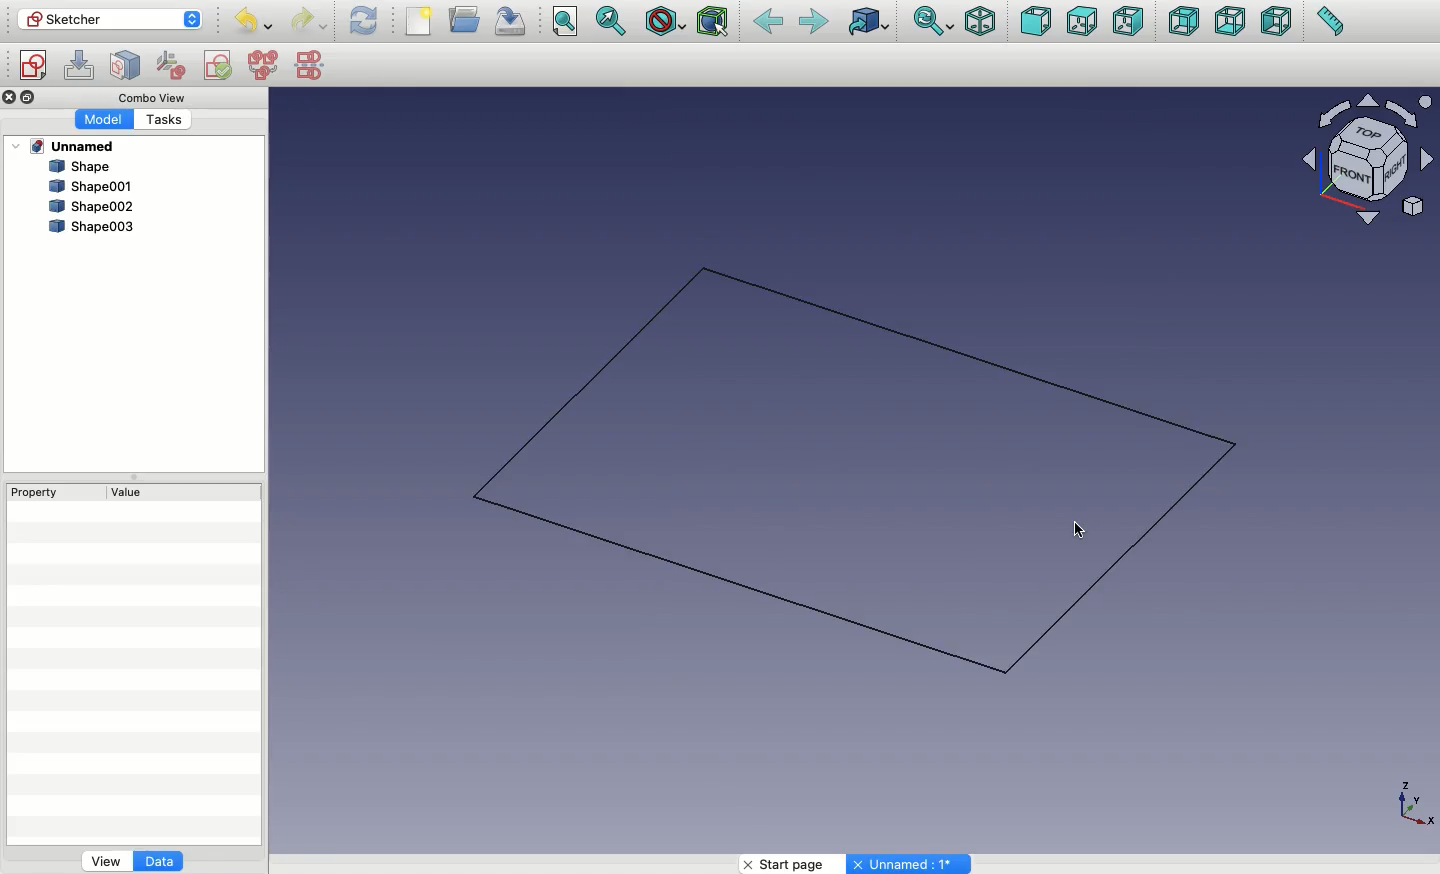  I want to click on Start page, so click(788, 863).